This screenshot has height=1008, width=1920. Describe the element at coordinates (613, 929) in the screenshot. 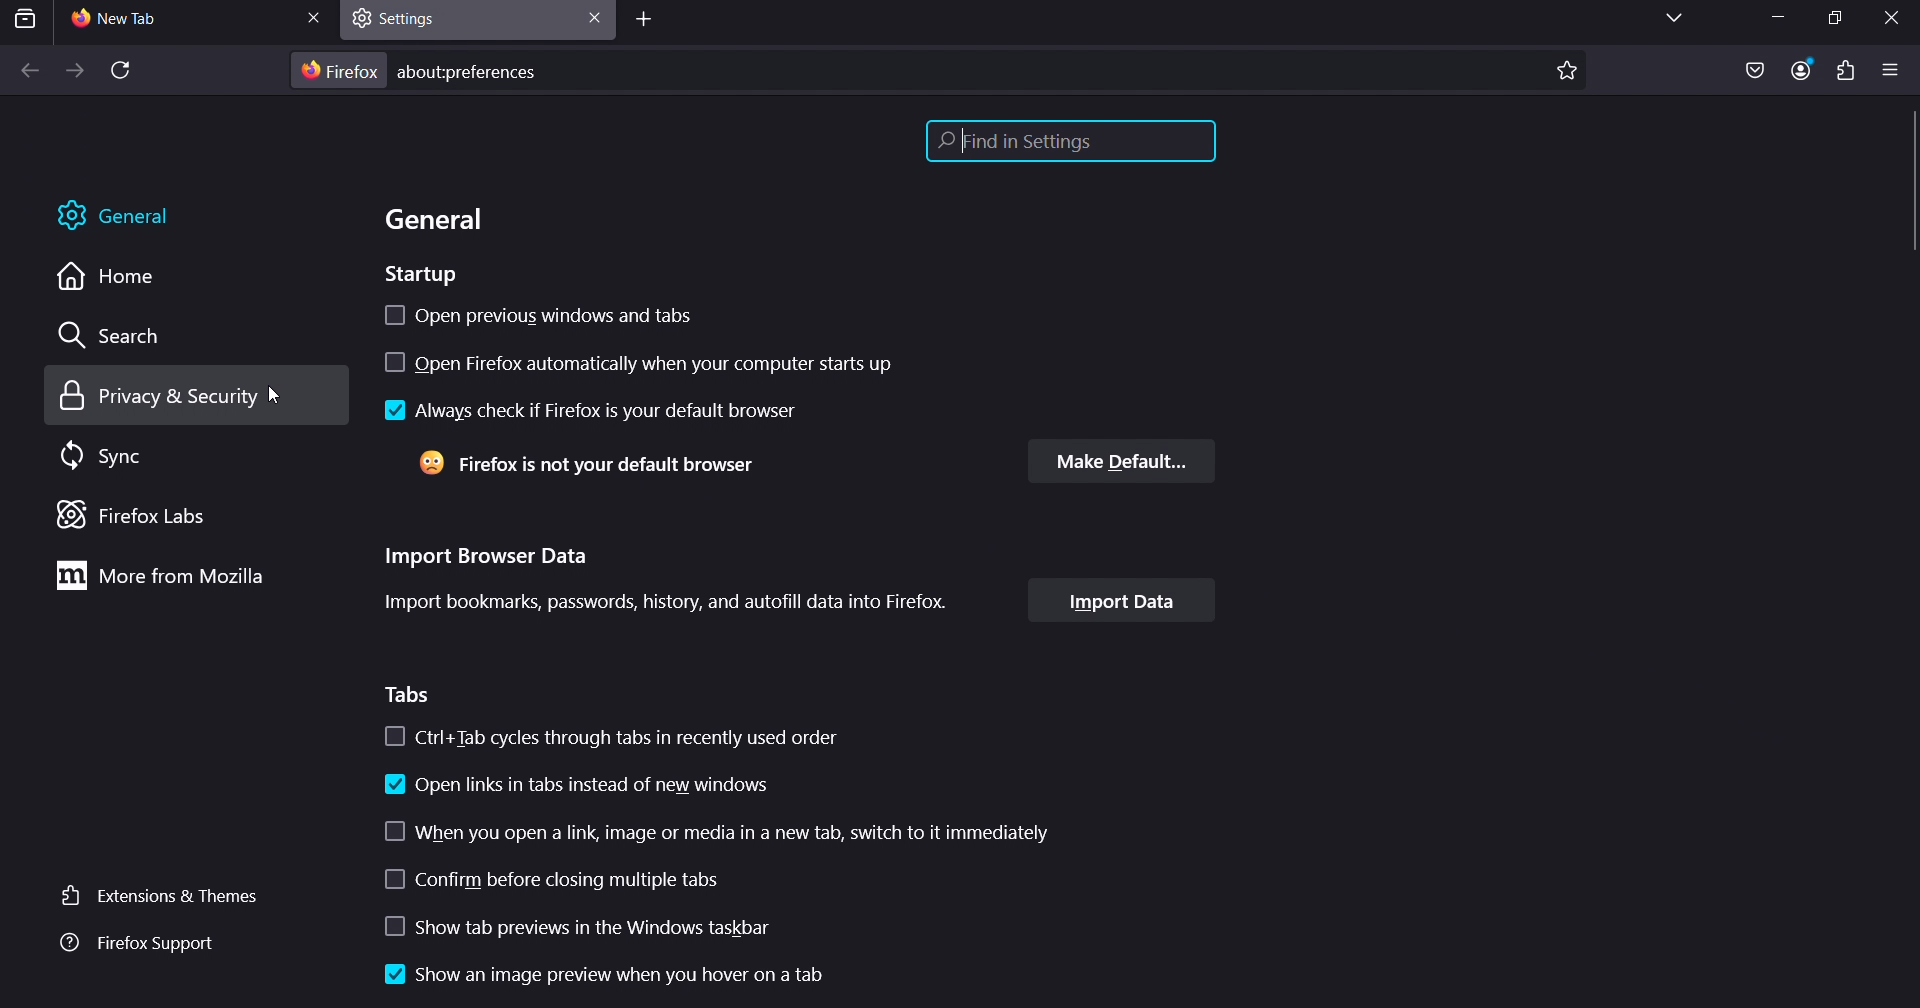

I see `show tab previous in the windows taskbar` at that location.